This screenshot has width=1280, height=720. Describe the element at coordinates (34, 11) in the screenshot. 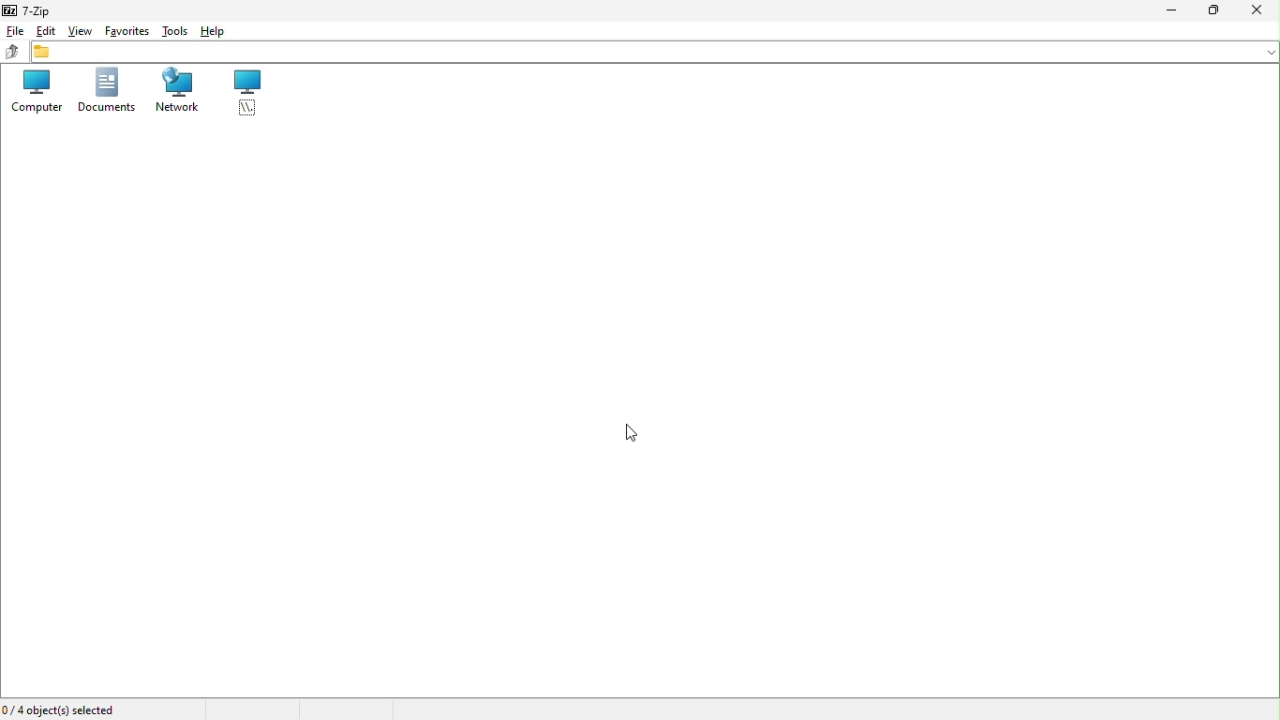

I see `7 zip` at that location.